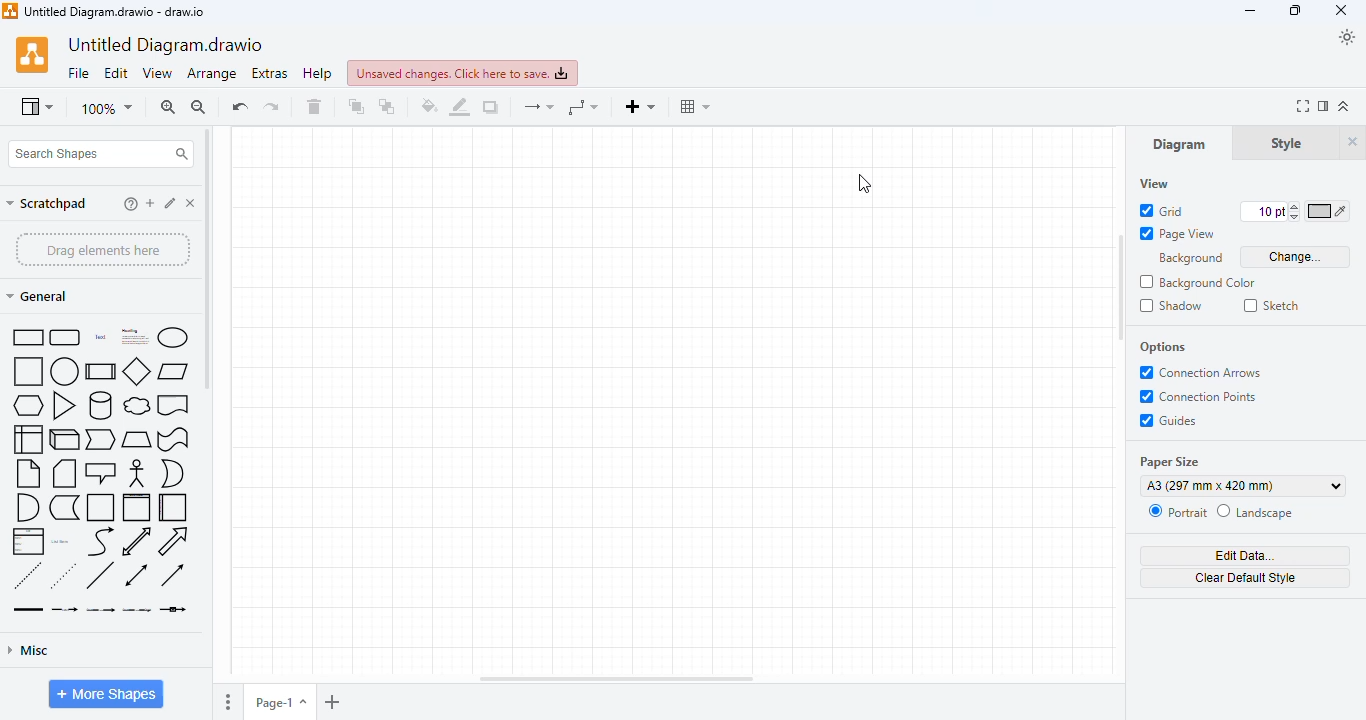 The height and width of the screenshot is (720, 1366). Describe the element at coordinates (191, 203) in the screenshot. I see `delete` at that location.